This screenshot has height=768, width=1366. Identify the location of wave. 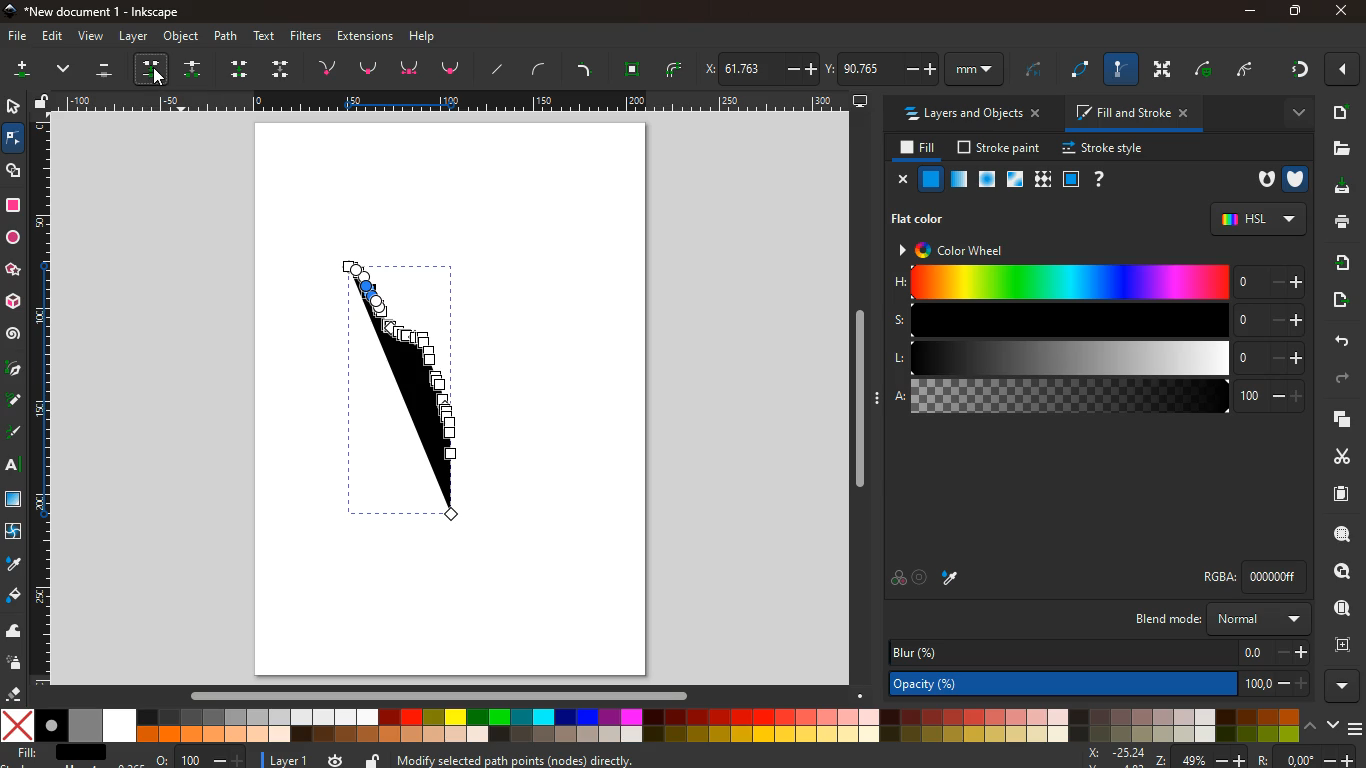
(15, 630).